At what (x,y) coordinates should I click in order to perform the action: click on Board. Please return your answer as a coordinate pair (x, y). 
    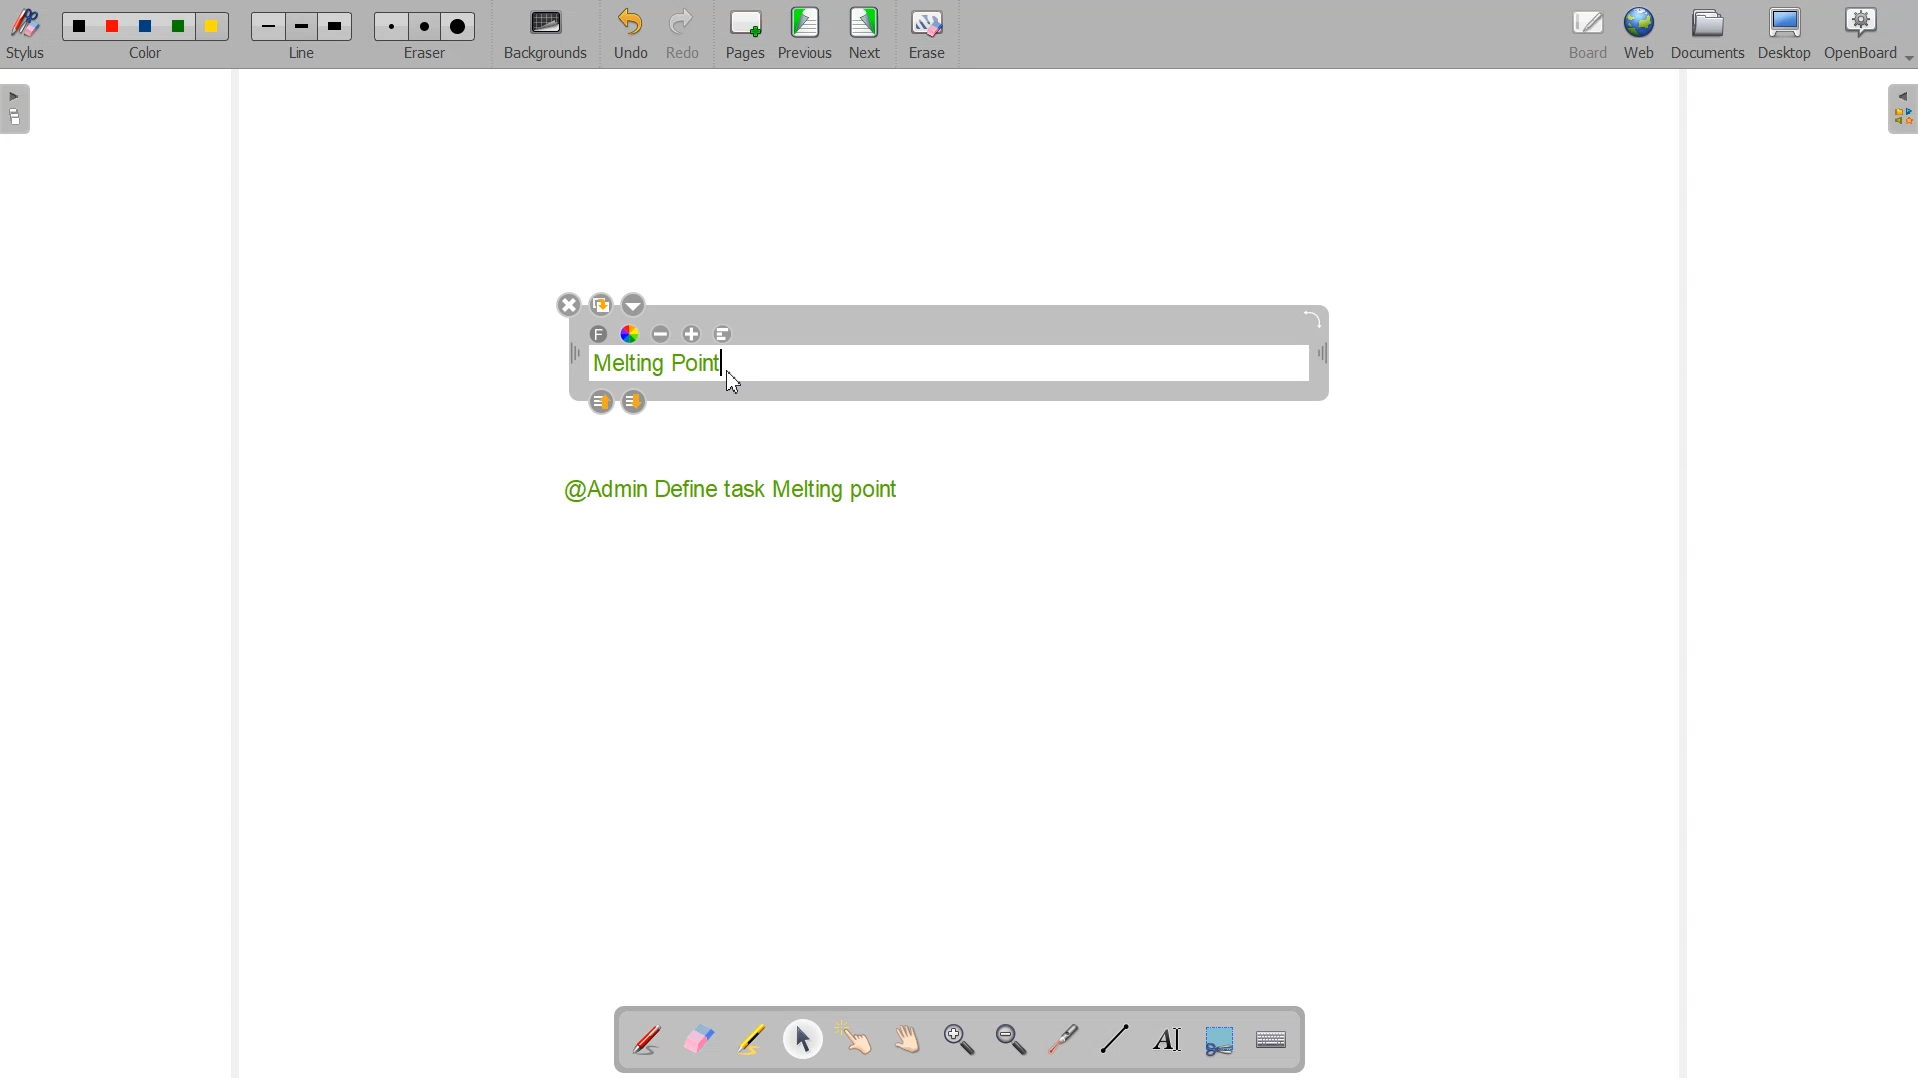
    Looking at the image, I should click on (1585, 36).